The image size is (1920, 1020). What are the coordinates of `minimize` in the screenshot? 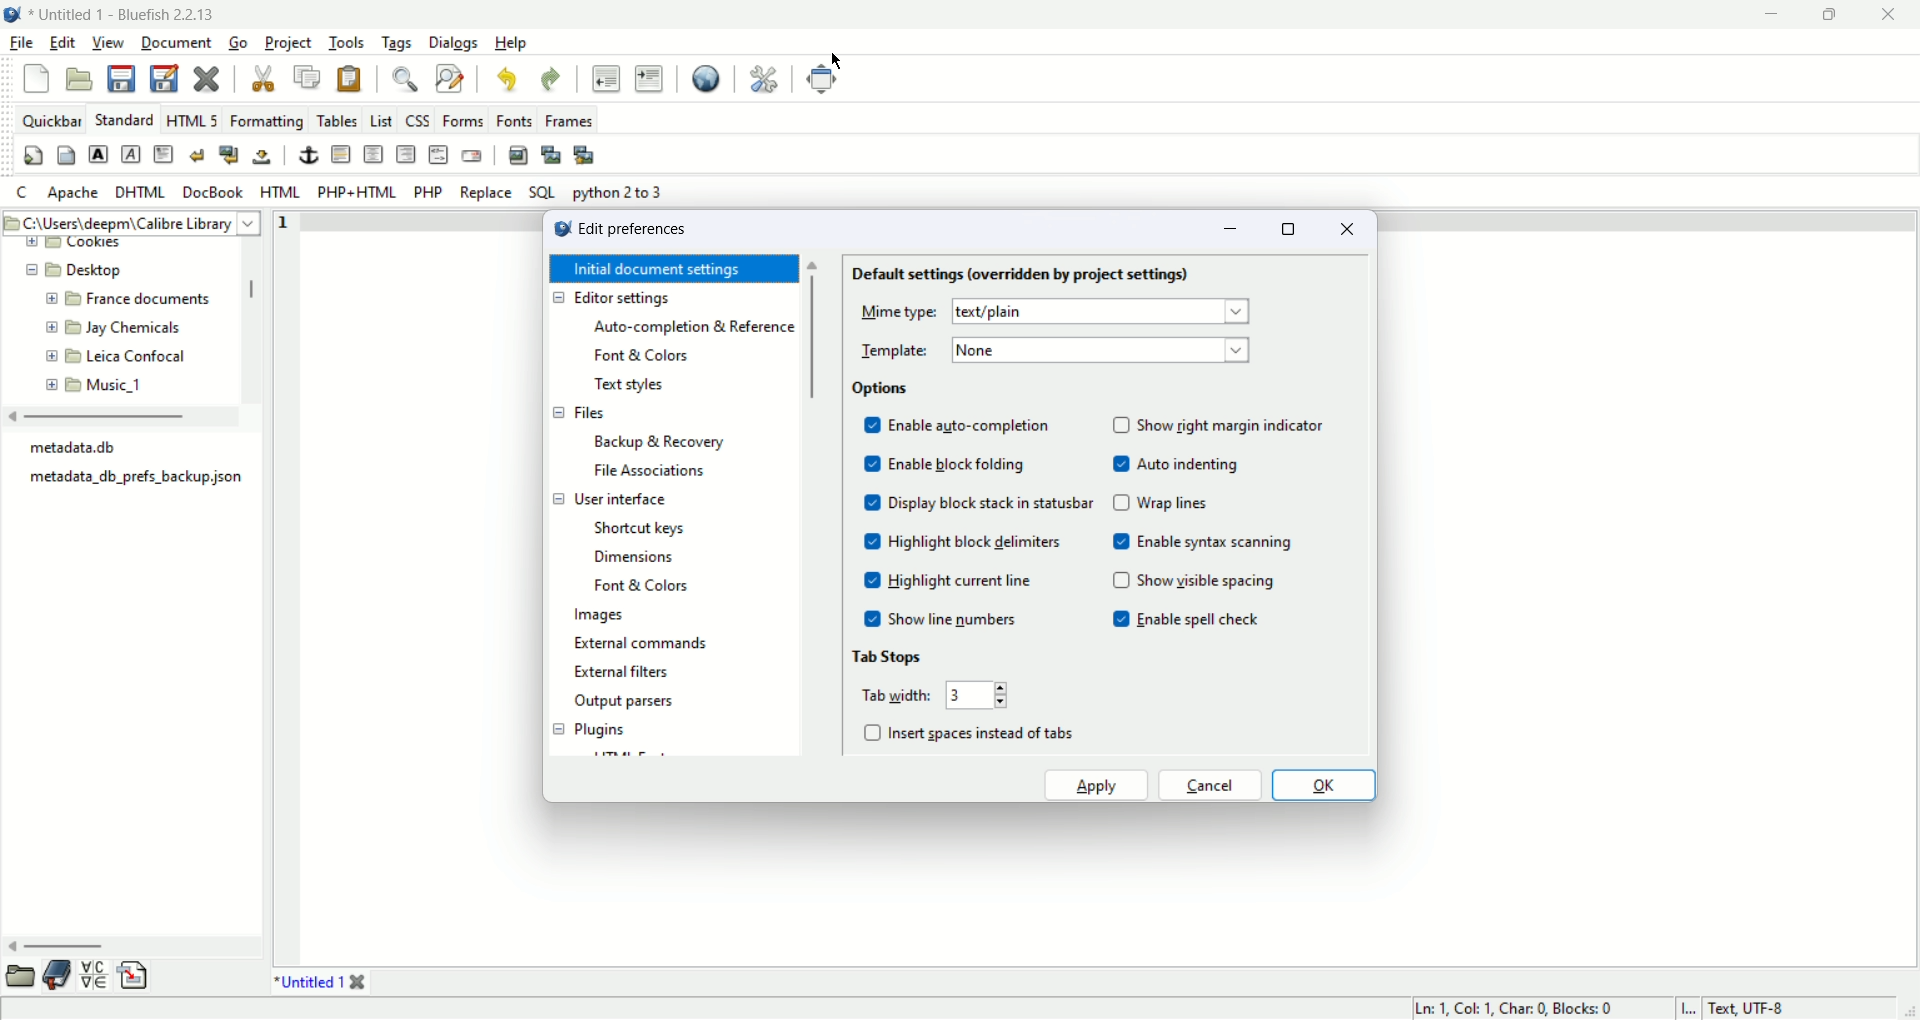 It's located at (1775, 17).